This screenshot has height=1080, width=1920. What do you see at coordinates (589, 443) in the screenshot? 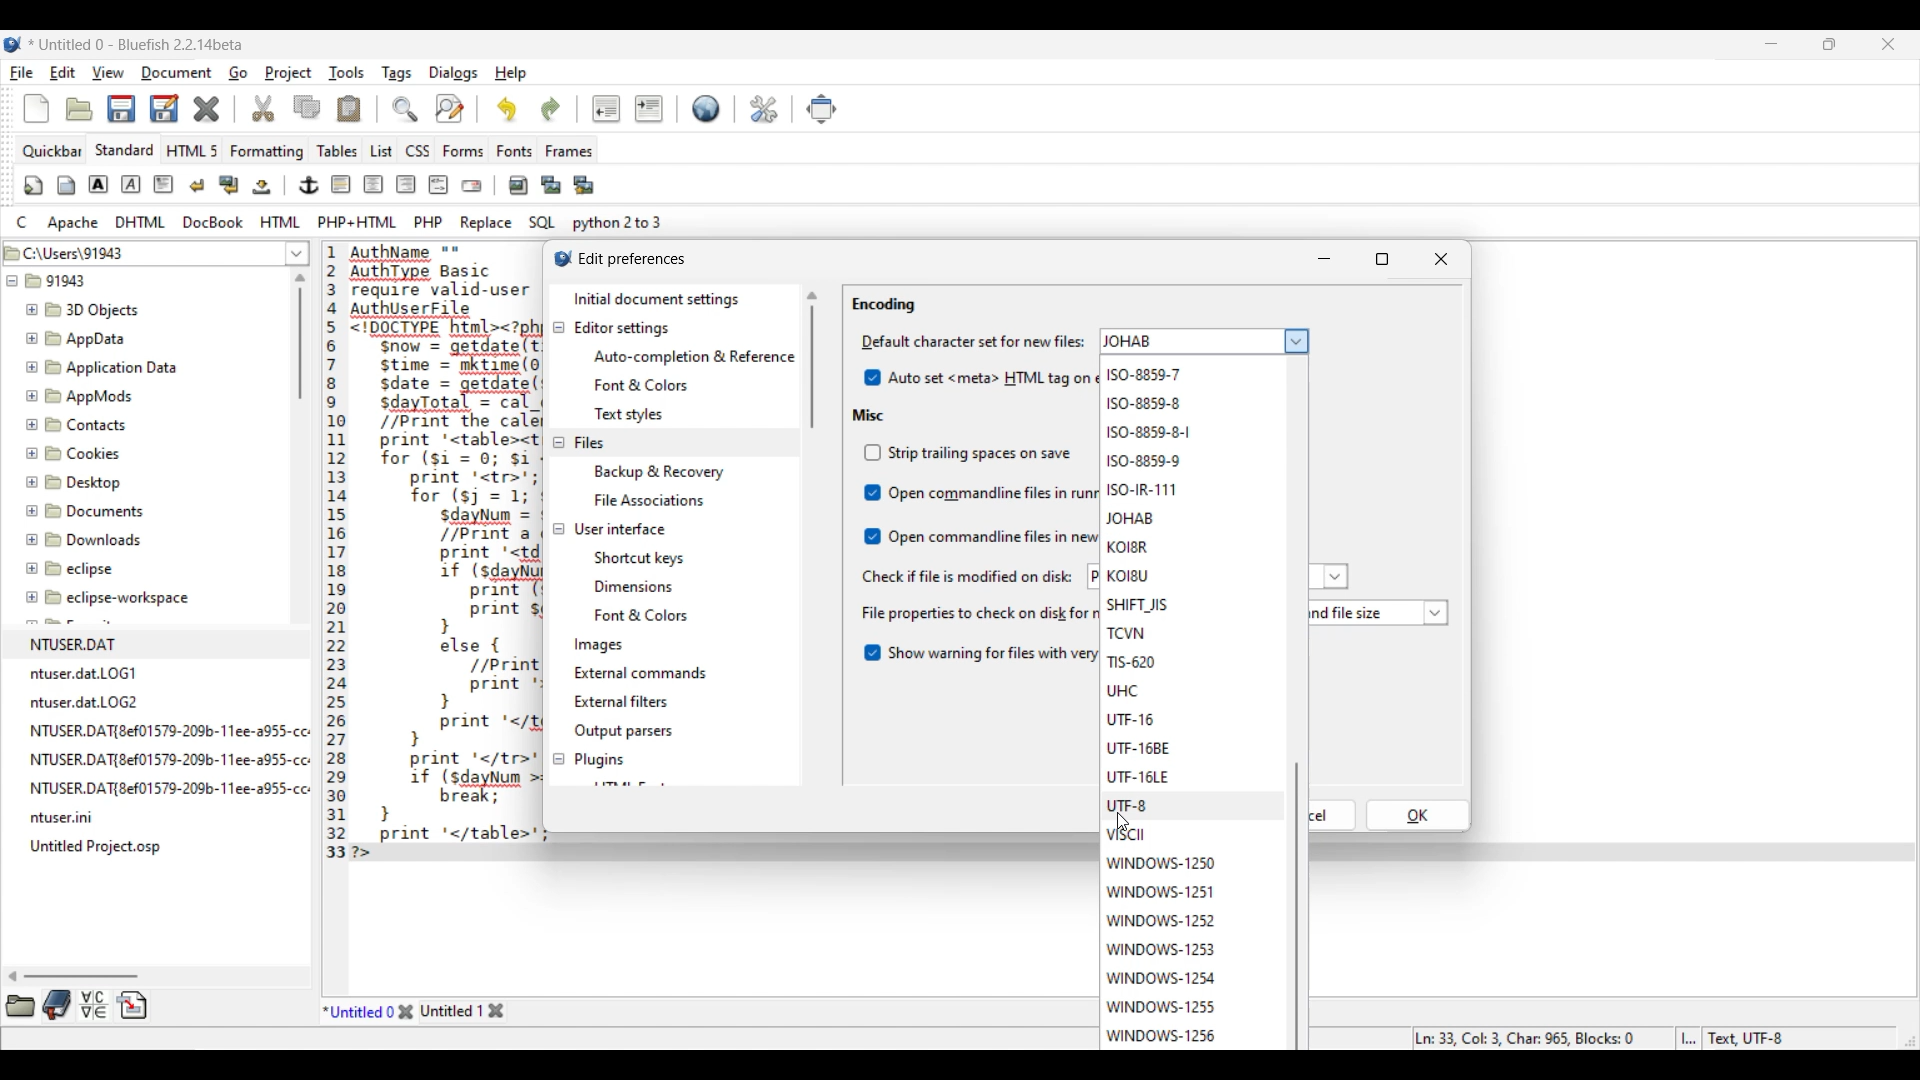
I see `Files settings` at bounding box center [589, 443].